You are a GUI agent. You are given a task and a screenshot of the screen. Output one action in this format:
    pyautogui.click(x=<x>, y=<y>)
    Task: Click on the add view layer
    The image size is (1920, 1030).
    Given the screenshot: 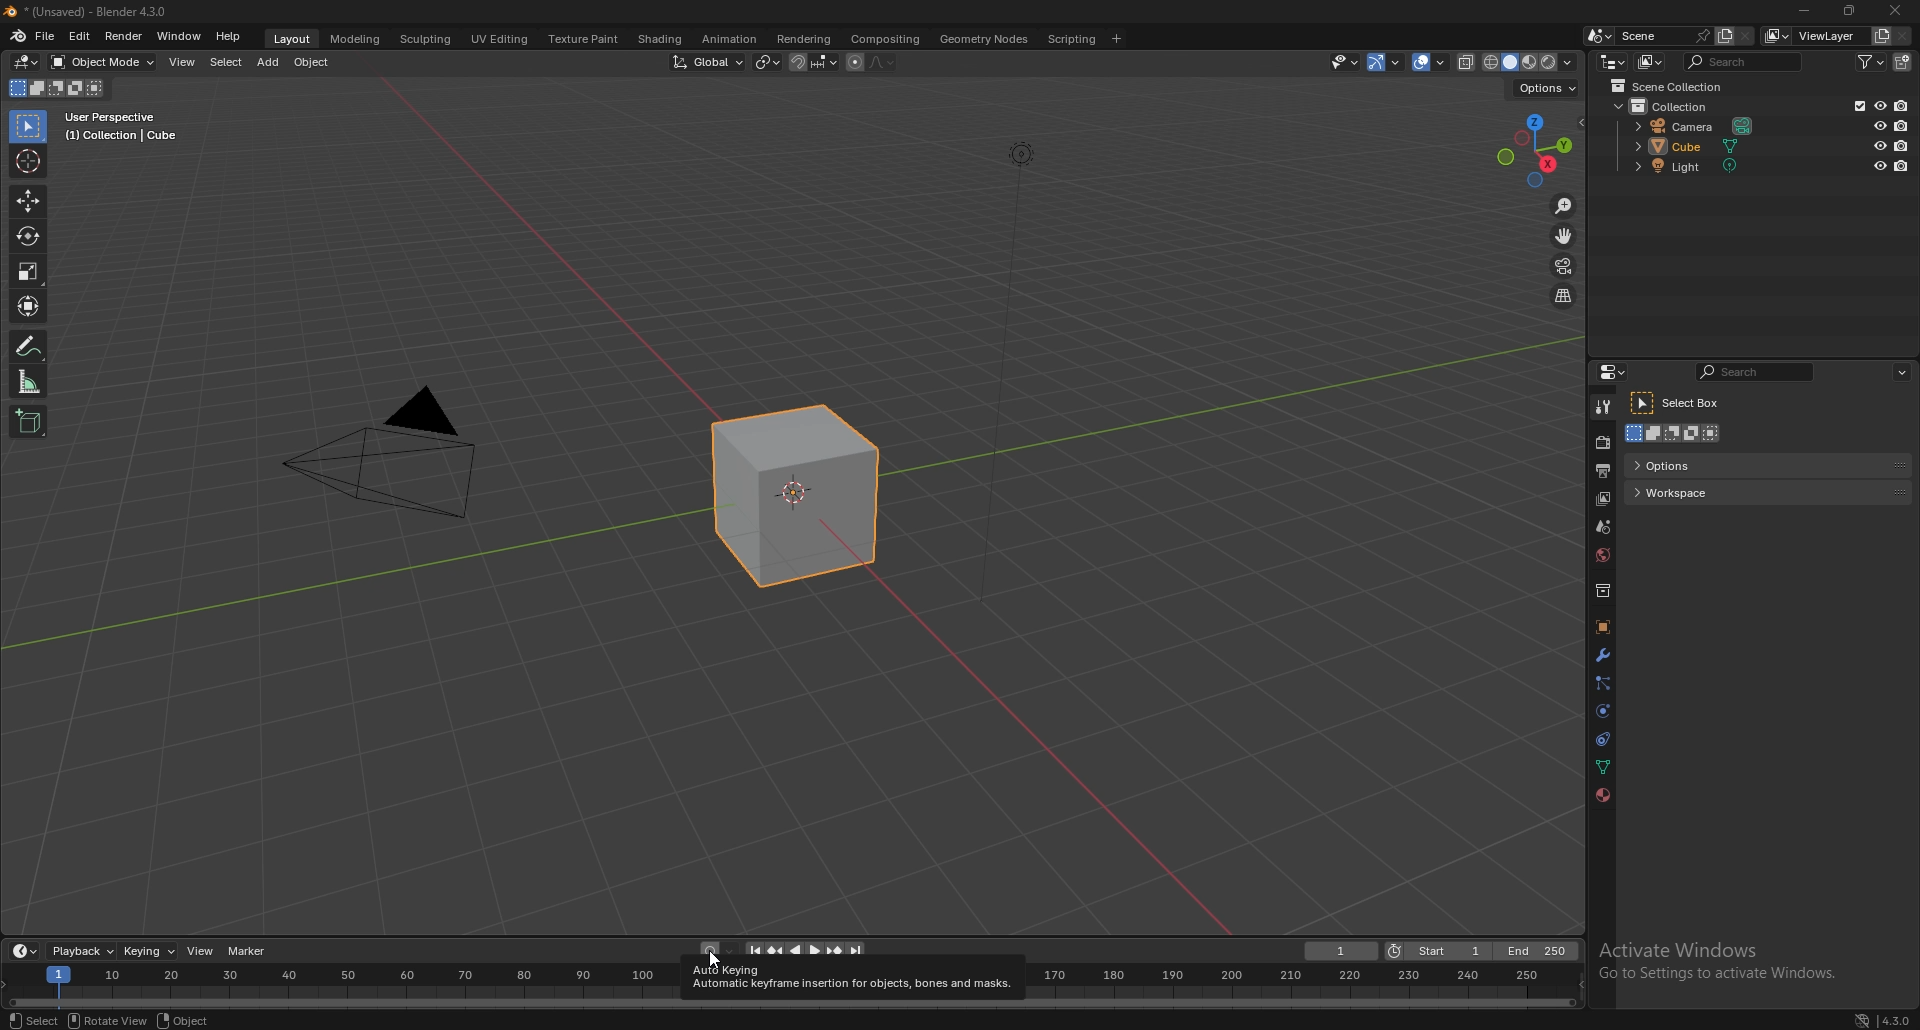 What is the action you would take?
    pyautogui.click(x=1882, y=35)
    